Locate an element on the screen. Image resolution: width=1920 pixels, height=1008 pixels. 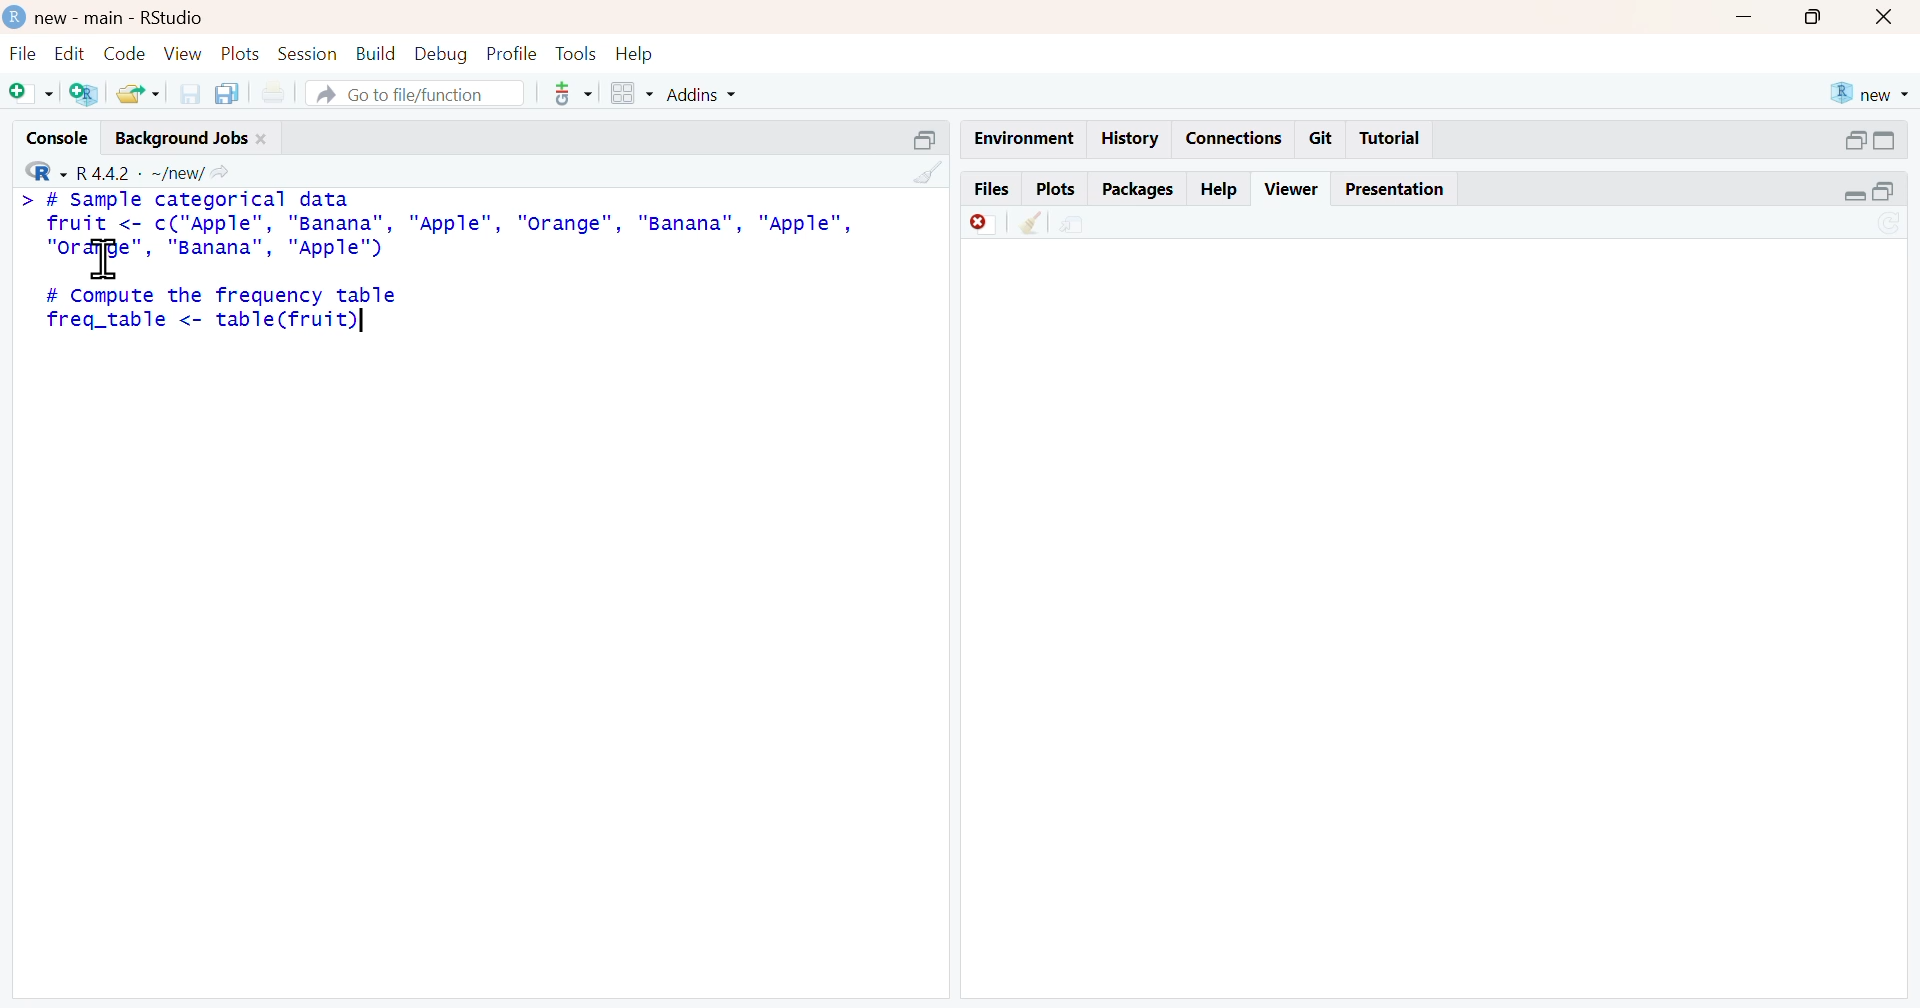
console is located at coordinates (57, 135).